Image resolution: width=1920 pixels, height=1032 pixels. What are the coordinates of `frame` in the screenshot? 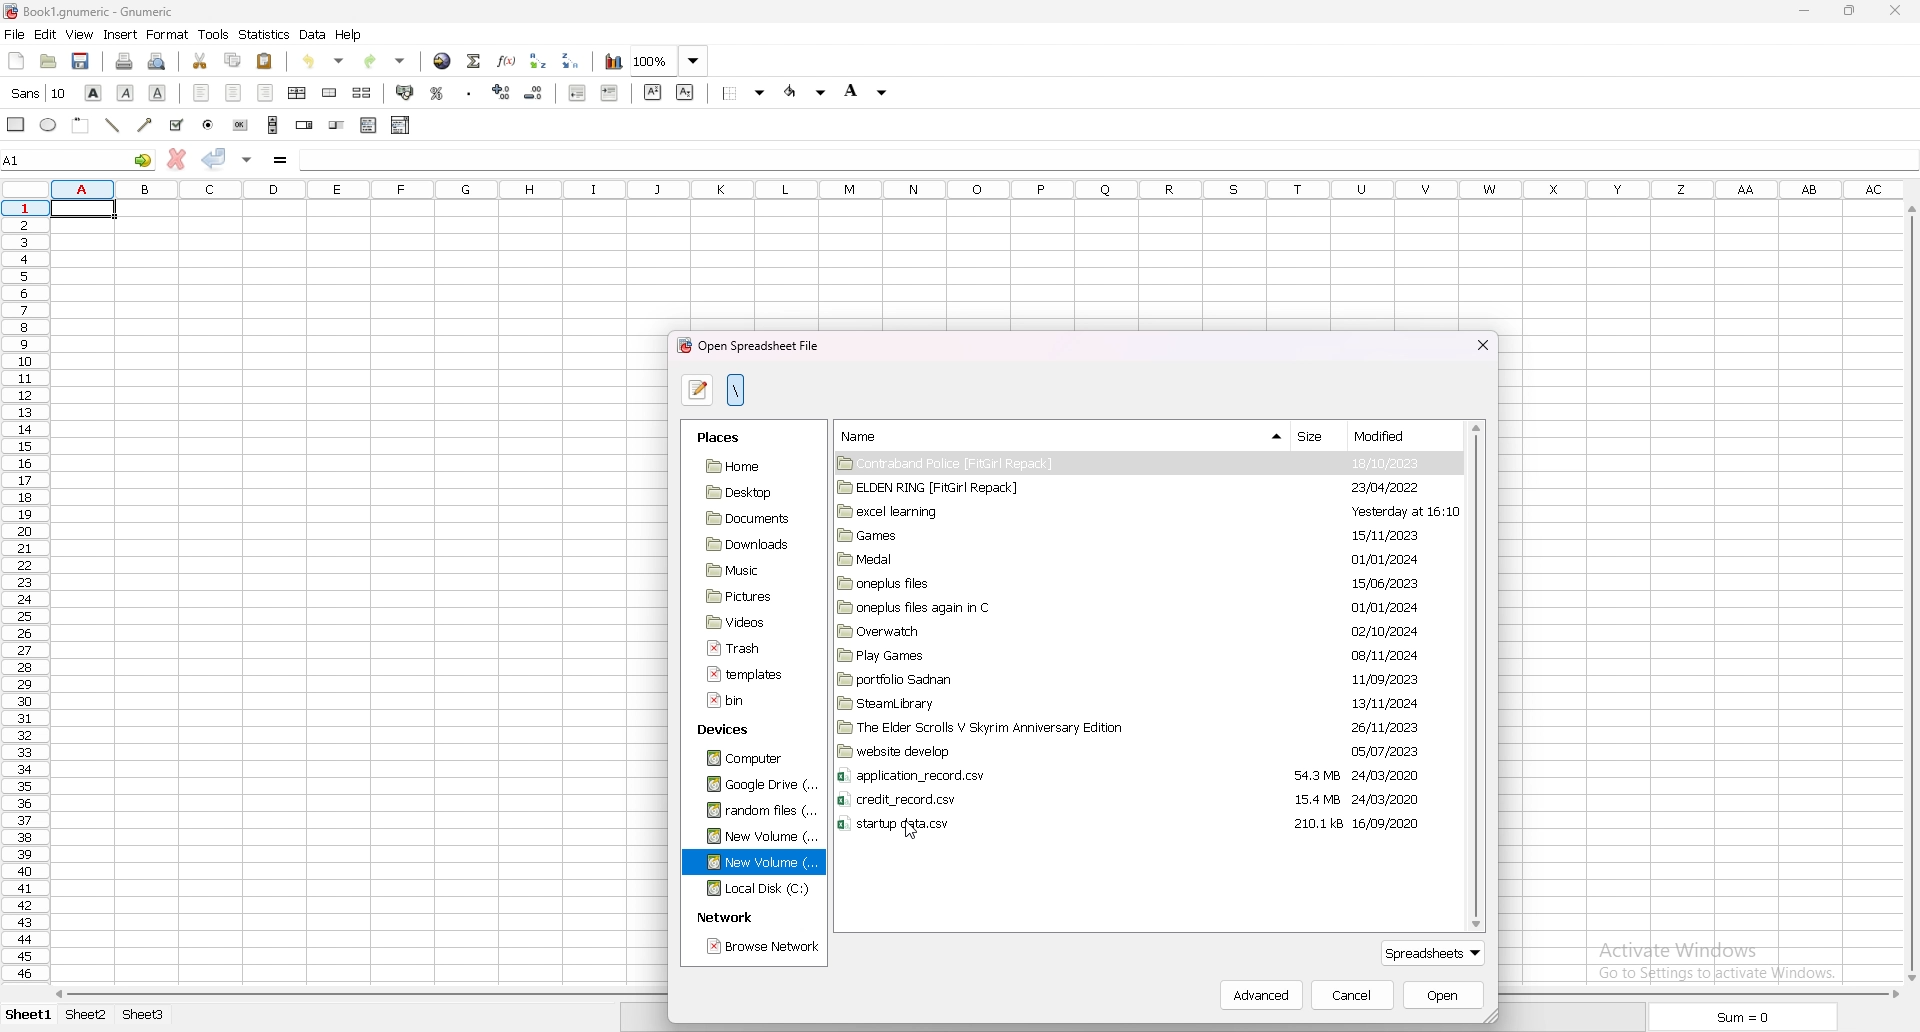 It's located at (77, 124).